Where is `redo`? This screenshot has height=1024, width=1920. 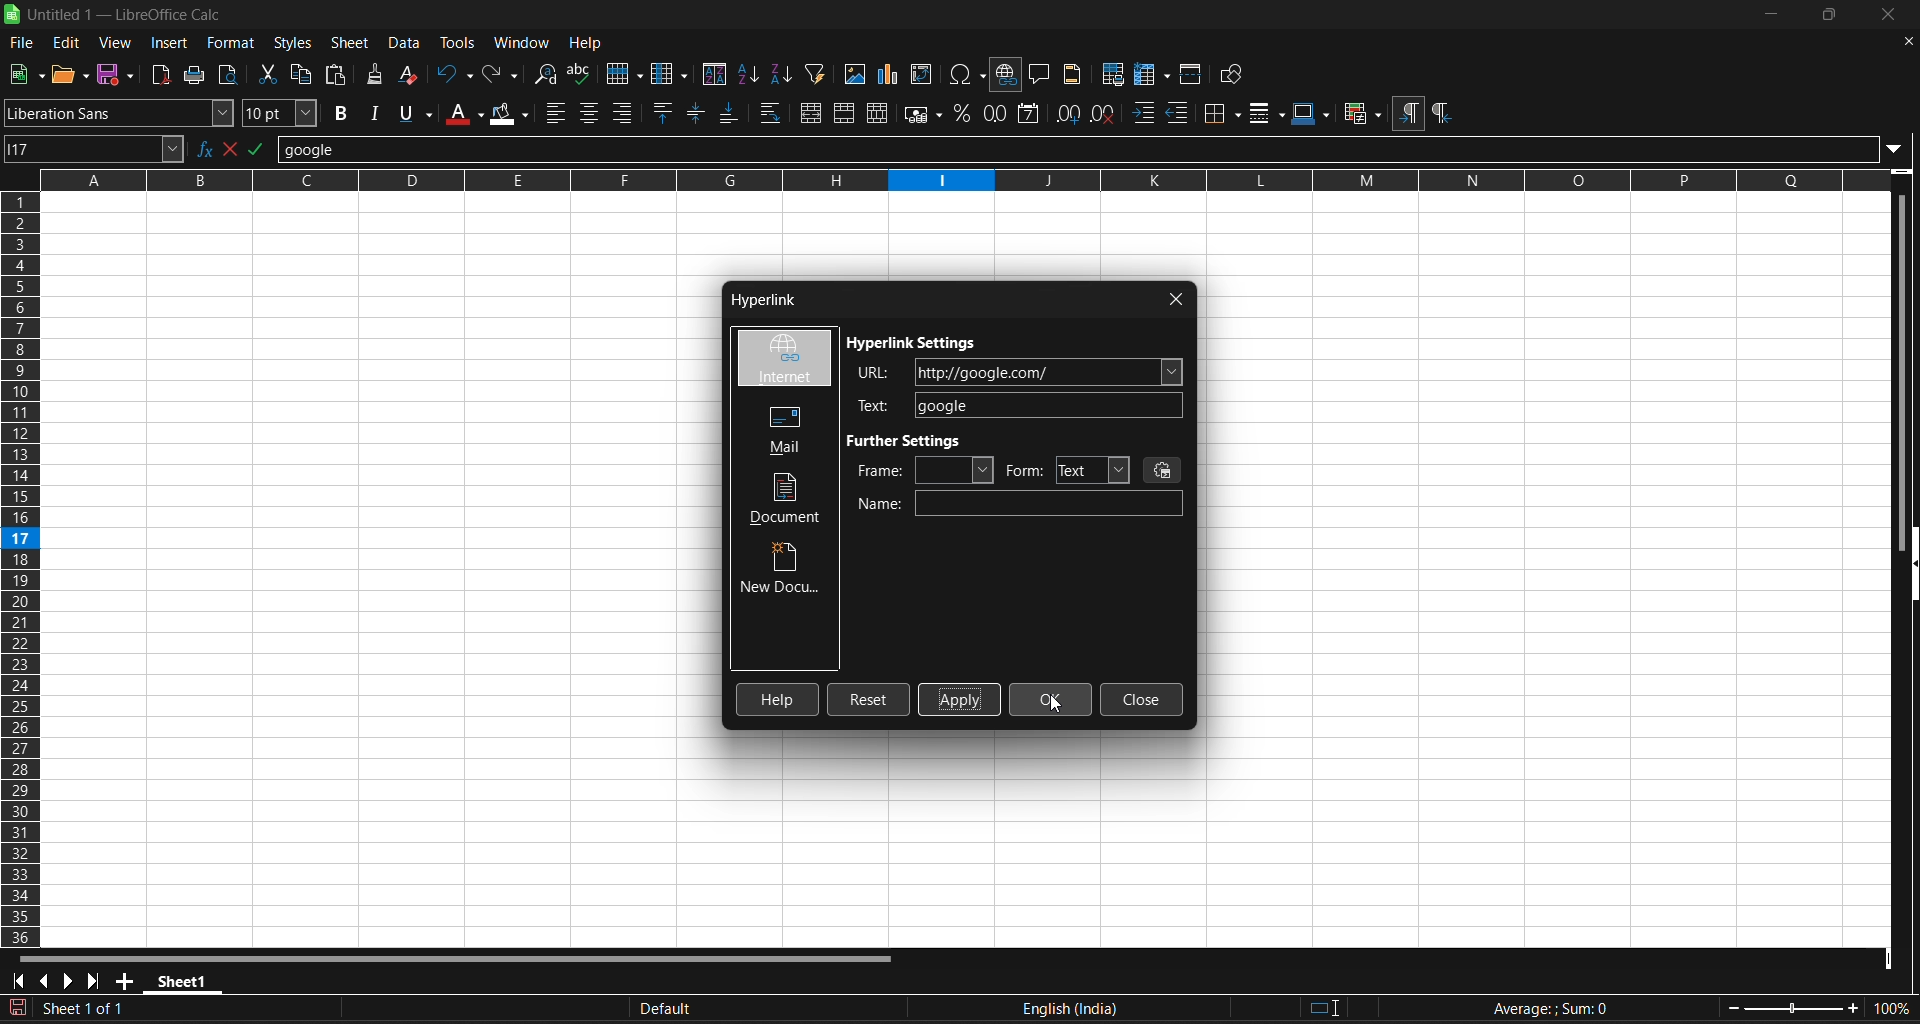
redo is located at coordinates (503, 74).